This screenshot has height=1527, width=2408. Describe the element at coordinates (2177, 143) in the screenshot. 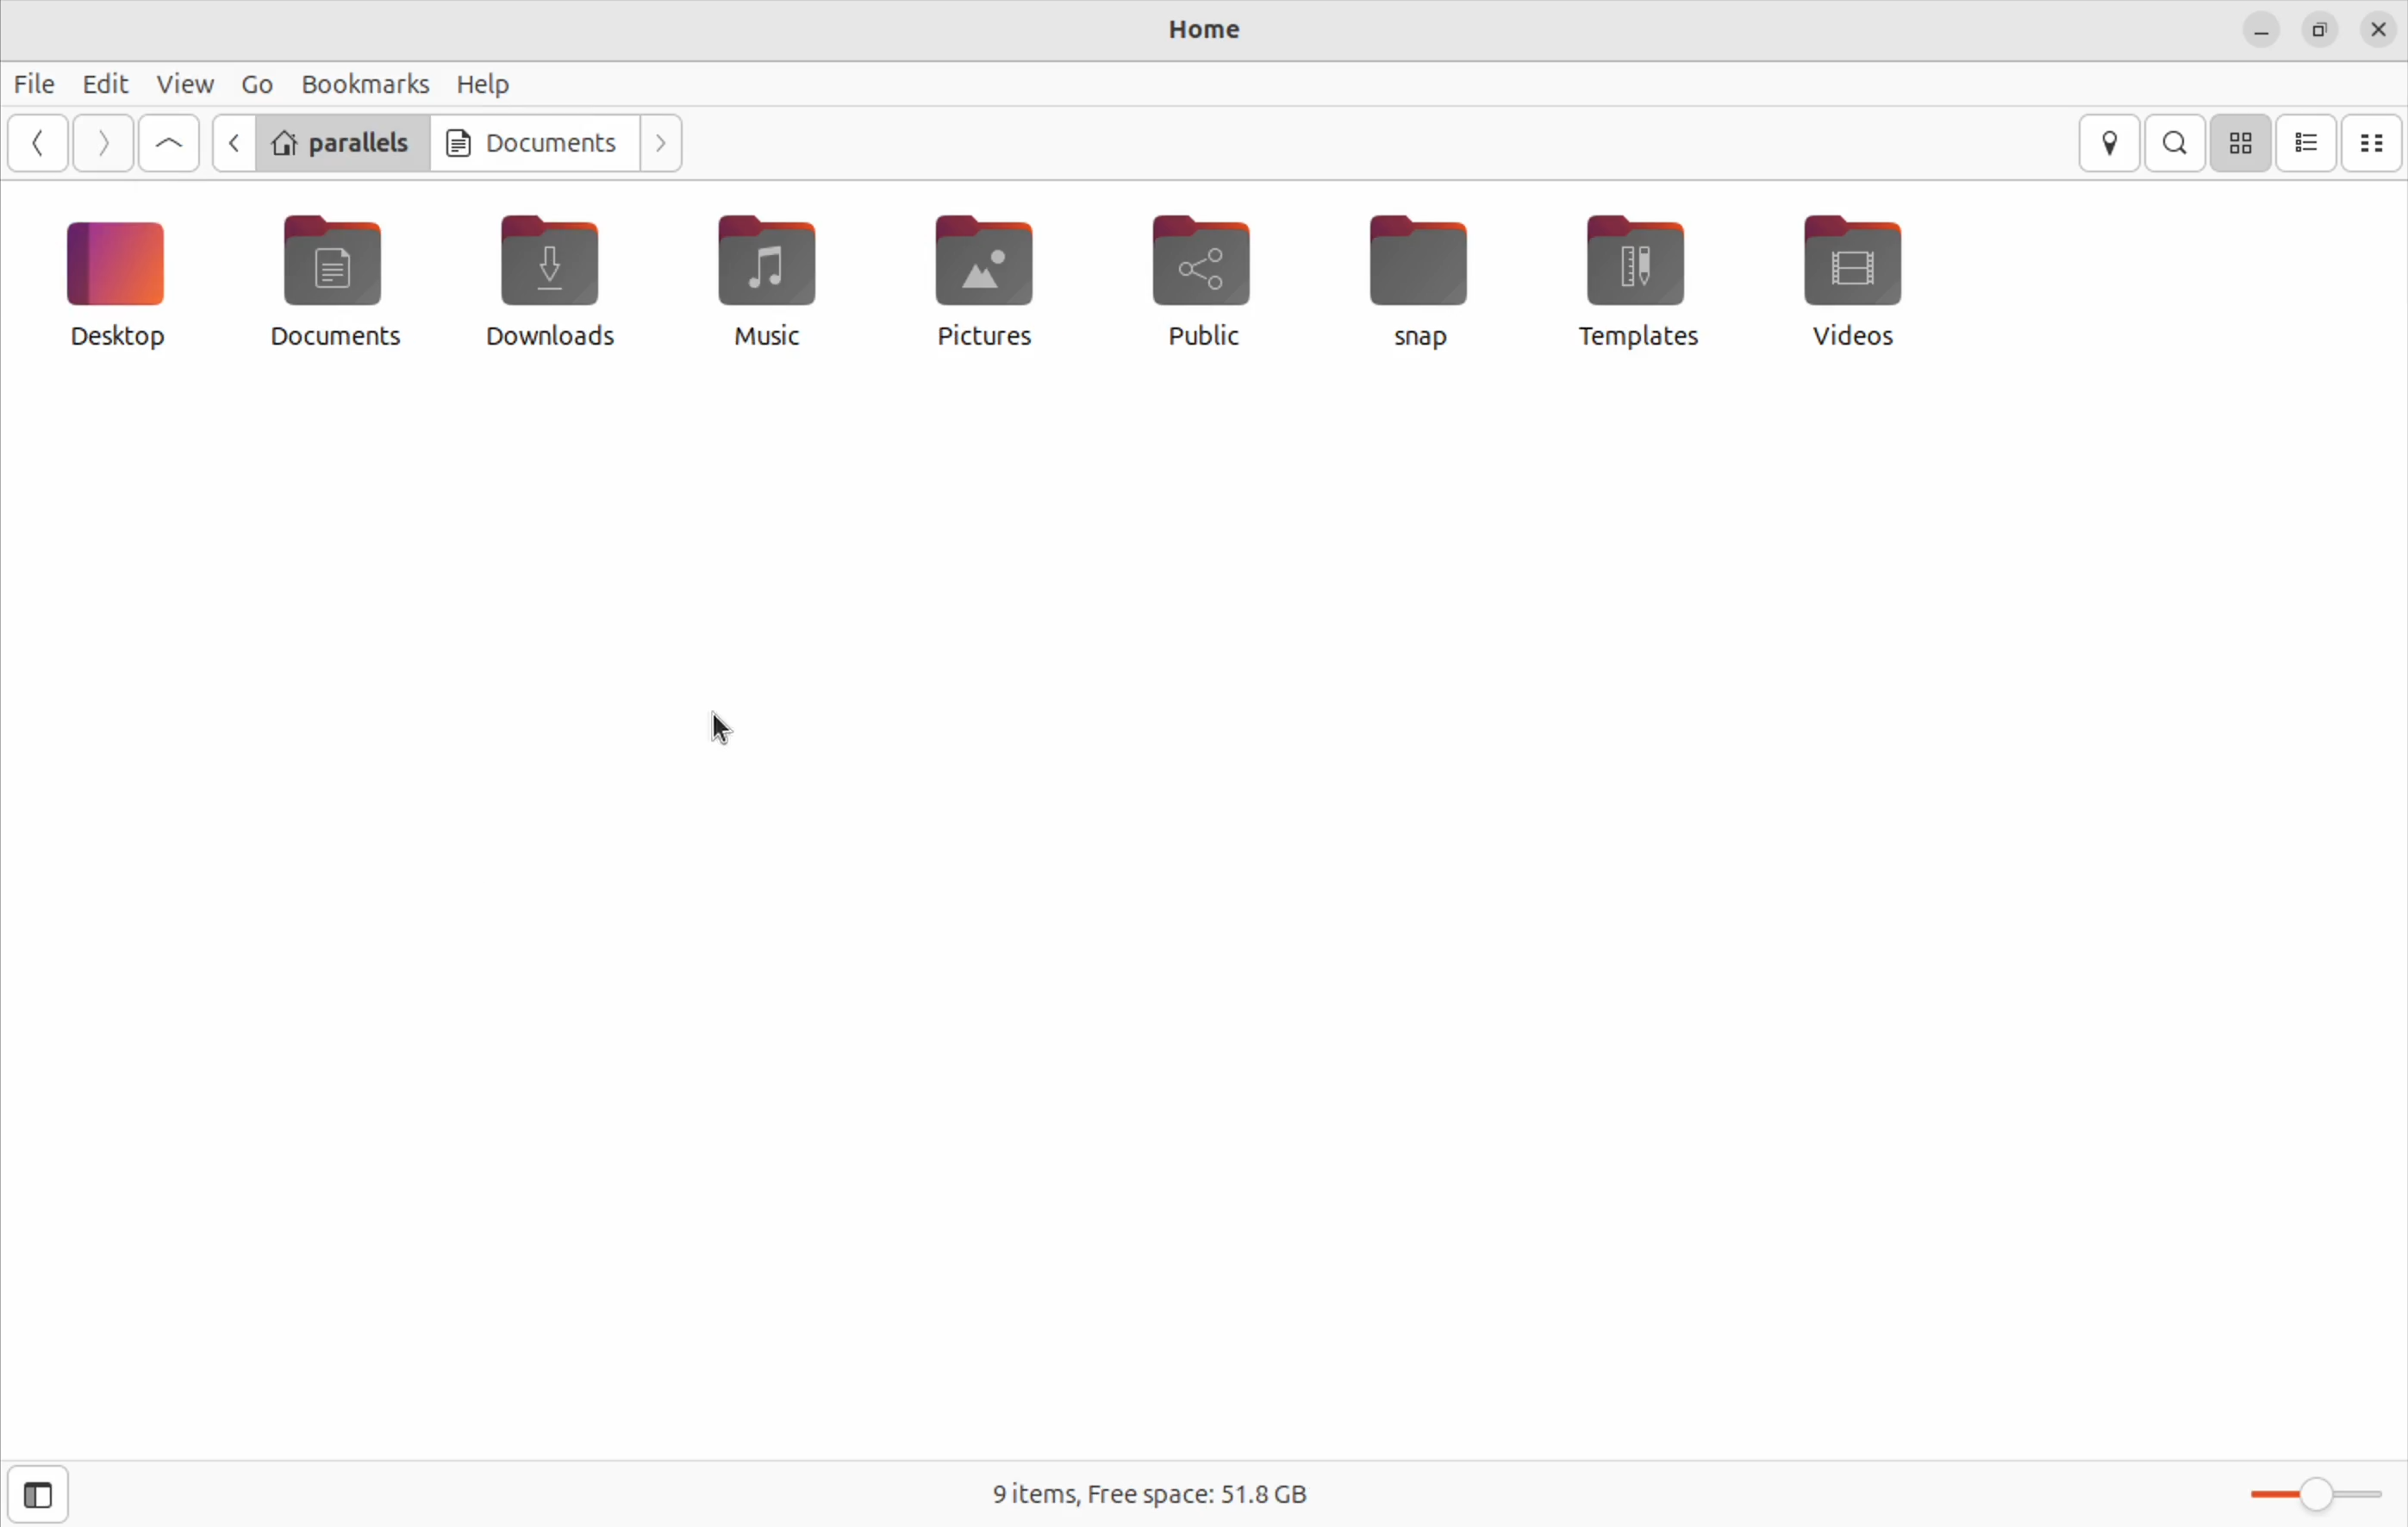

I see `search` at that location.